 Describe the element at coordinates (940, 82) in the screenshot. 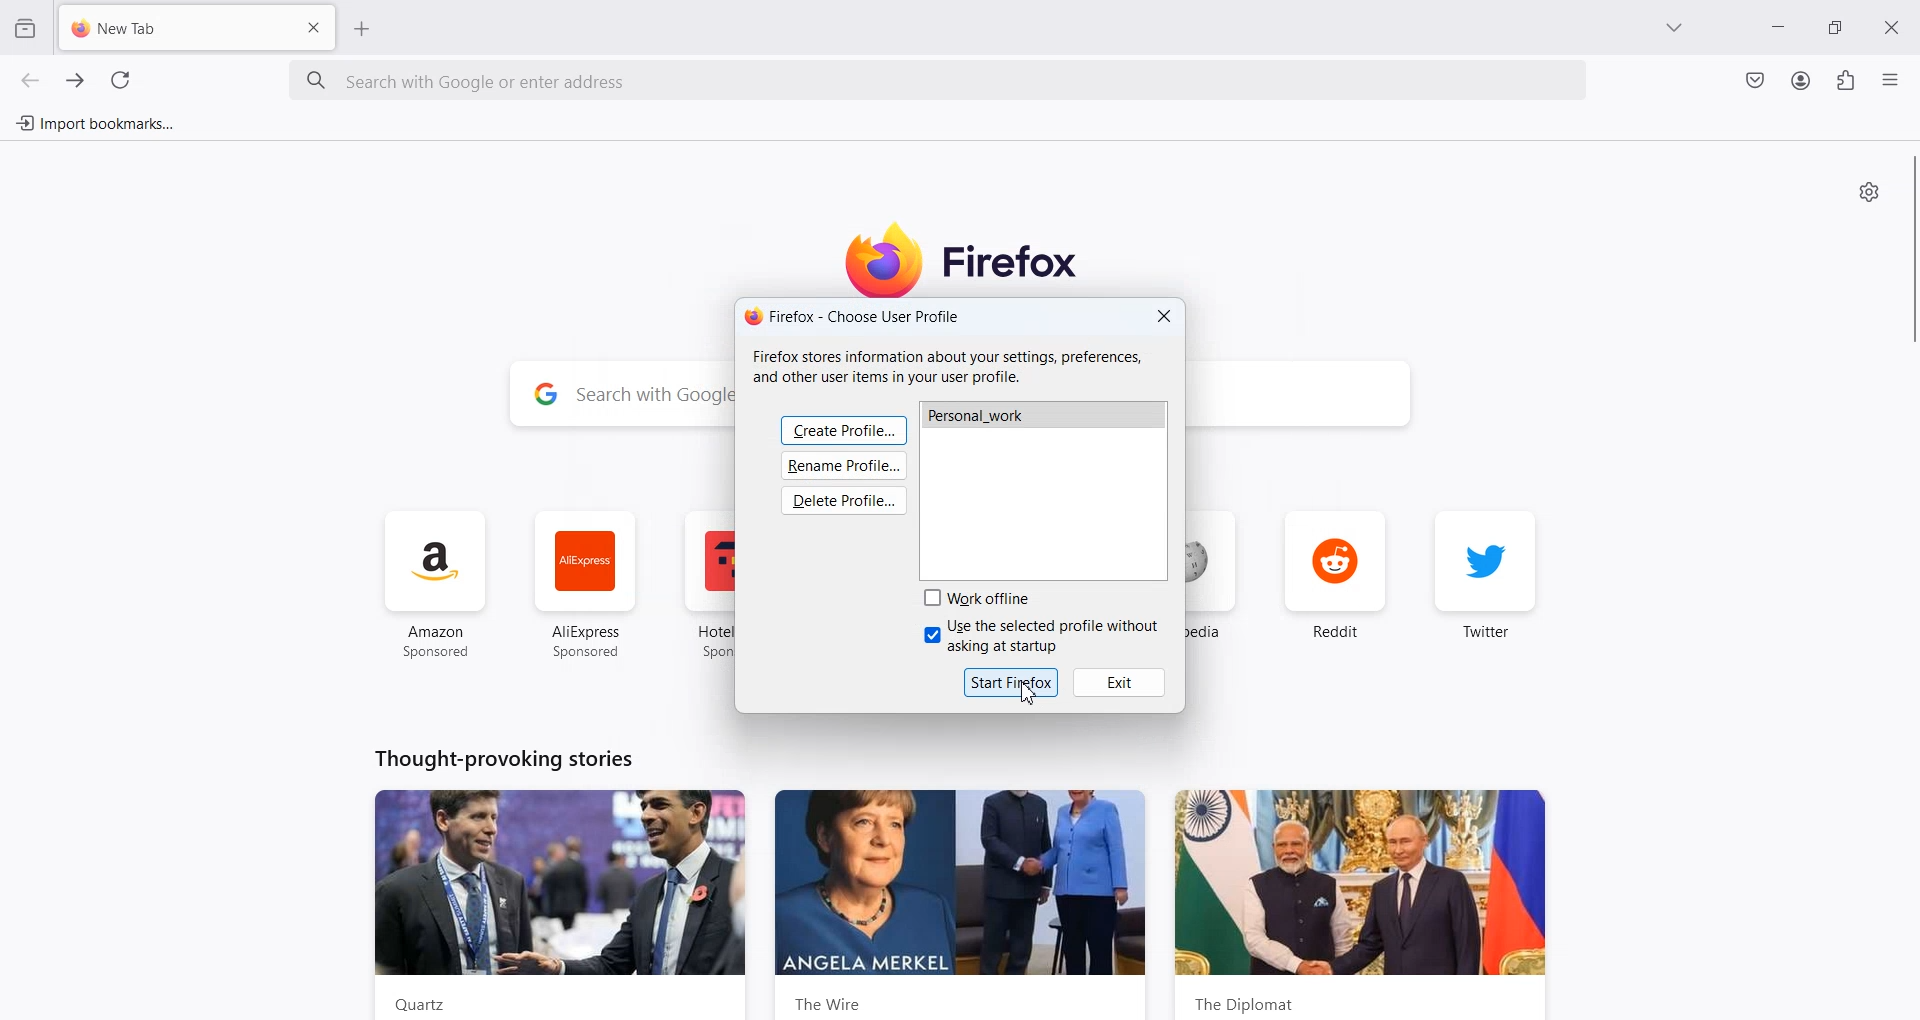

I see `Search bar` at that location.